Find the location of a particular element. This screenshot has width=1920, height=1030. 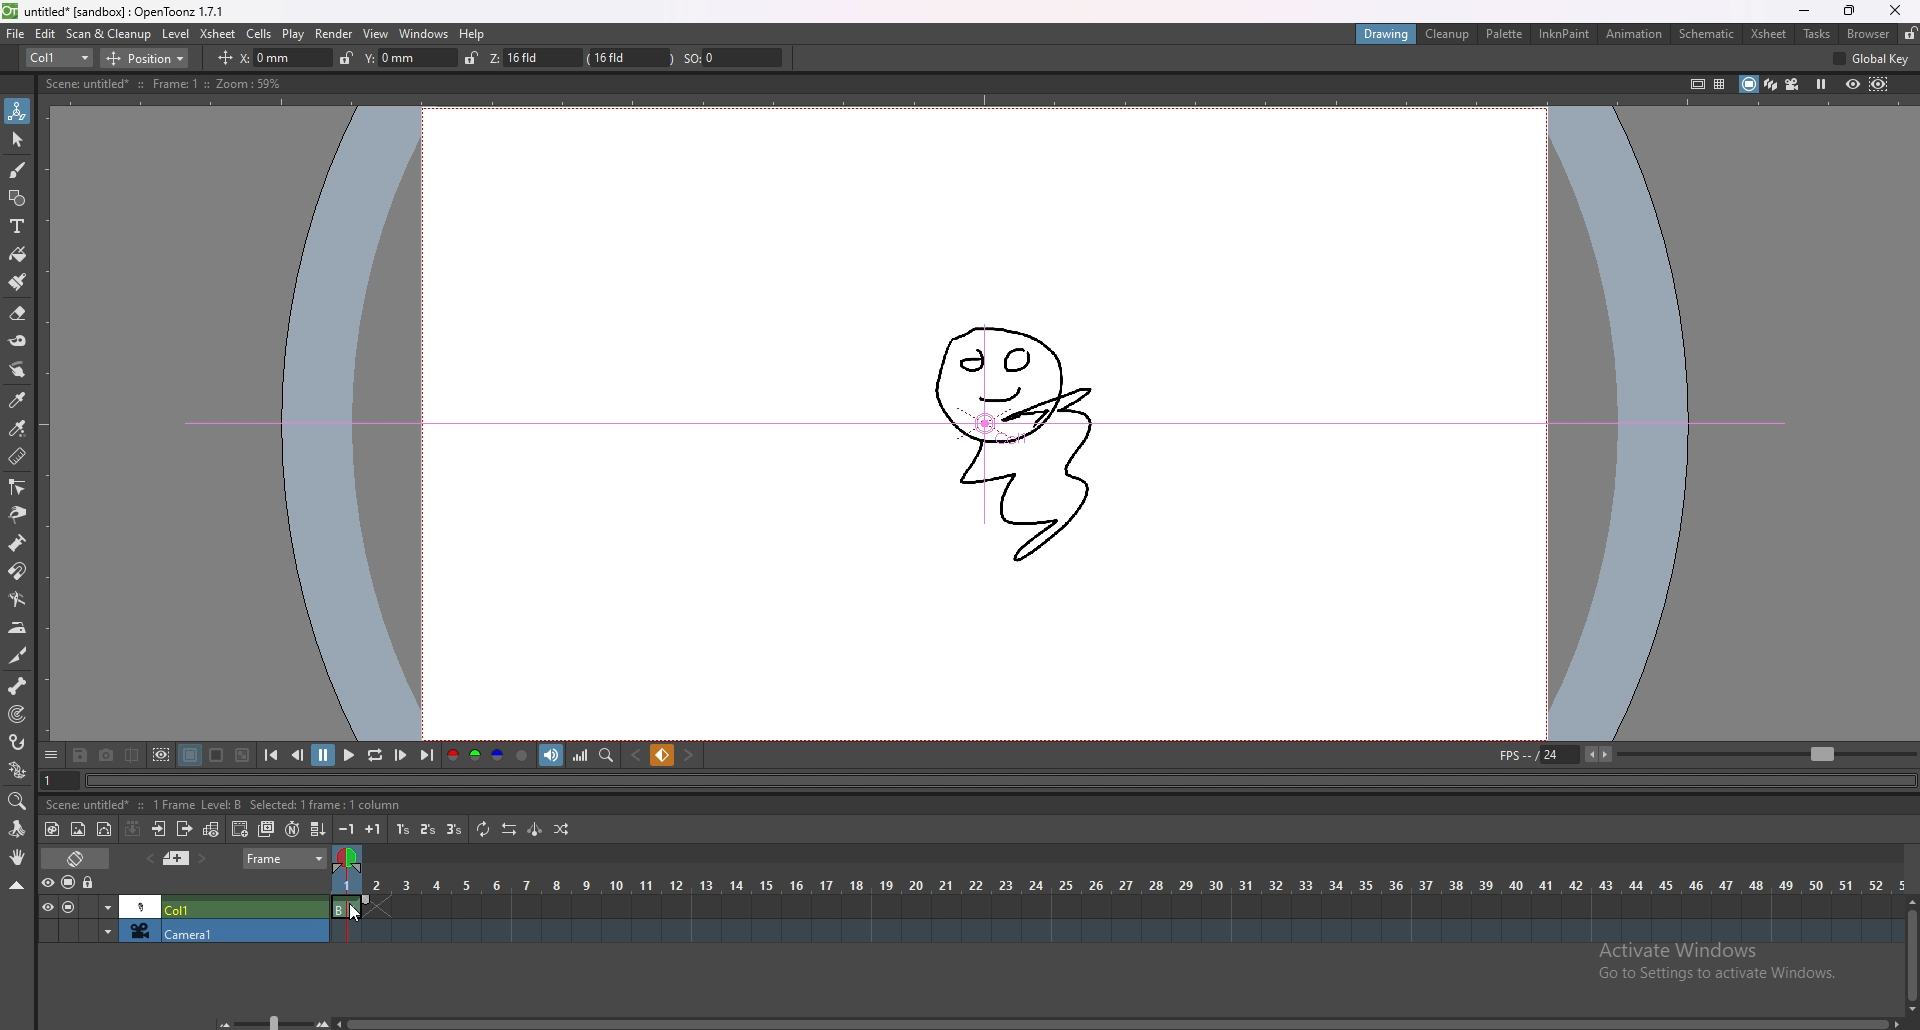

cleanup is located at coordinates (1448, 34).